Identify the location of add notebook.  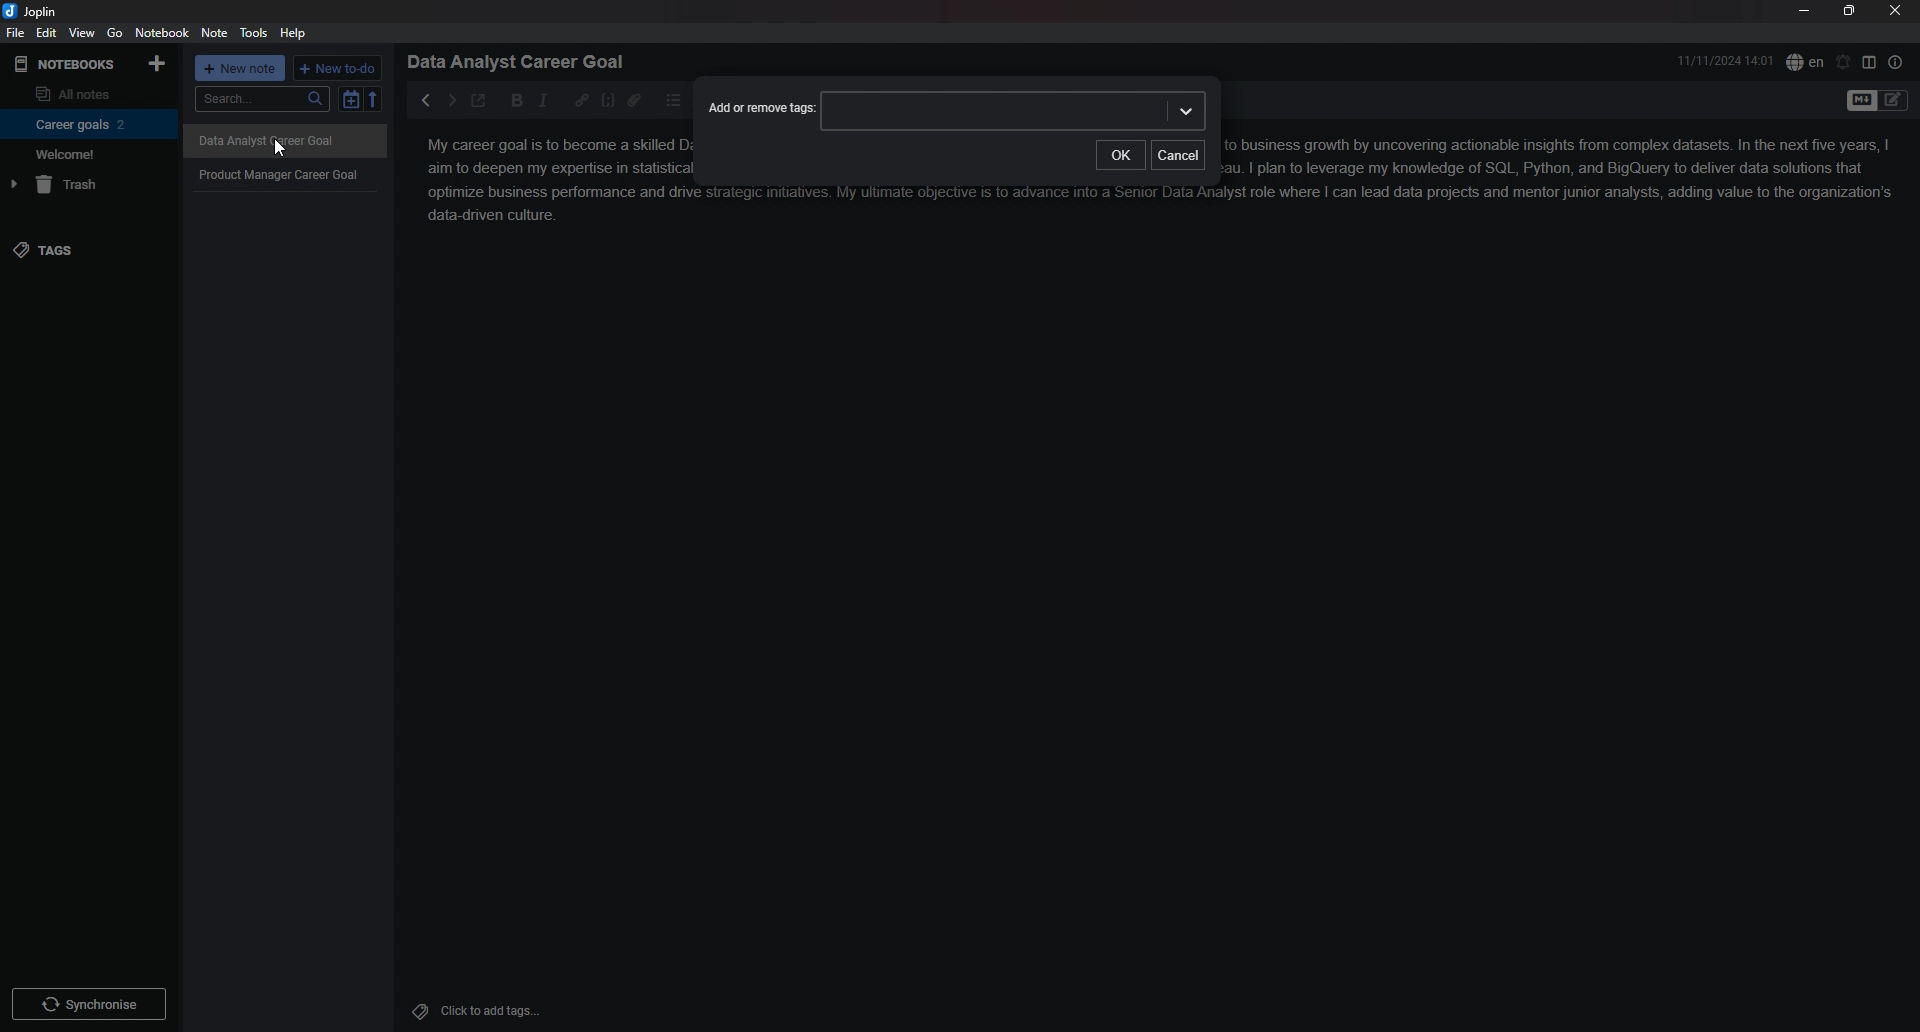
(159, 63).